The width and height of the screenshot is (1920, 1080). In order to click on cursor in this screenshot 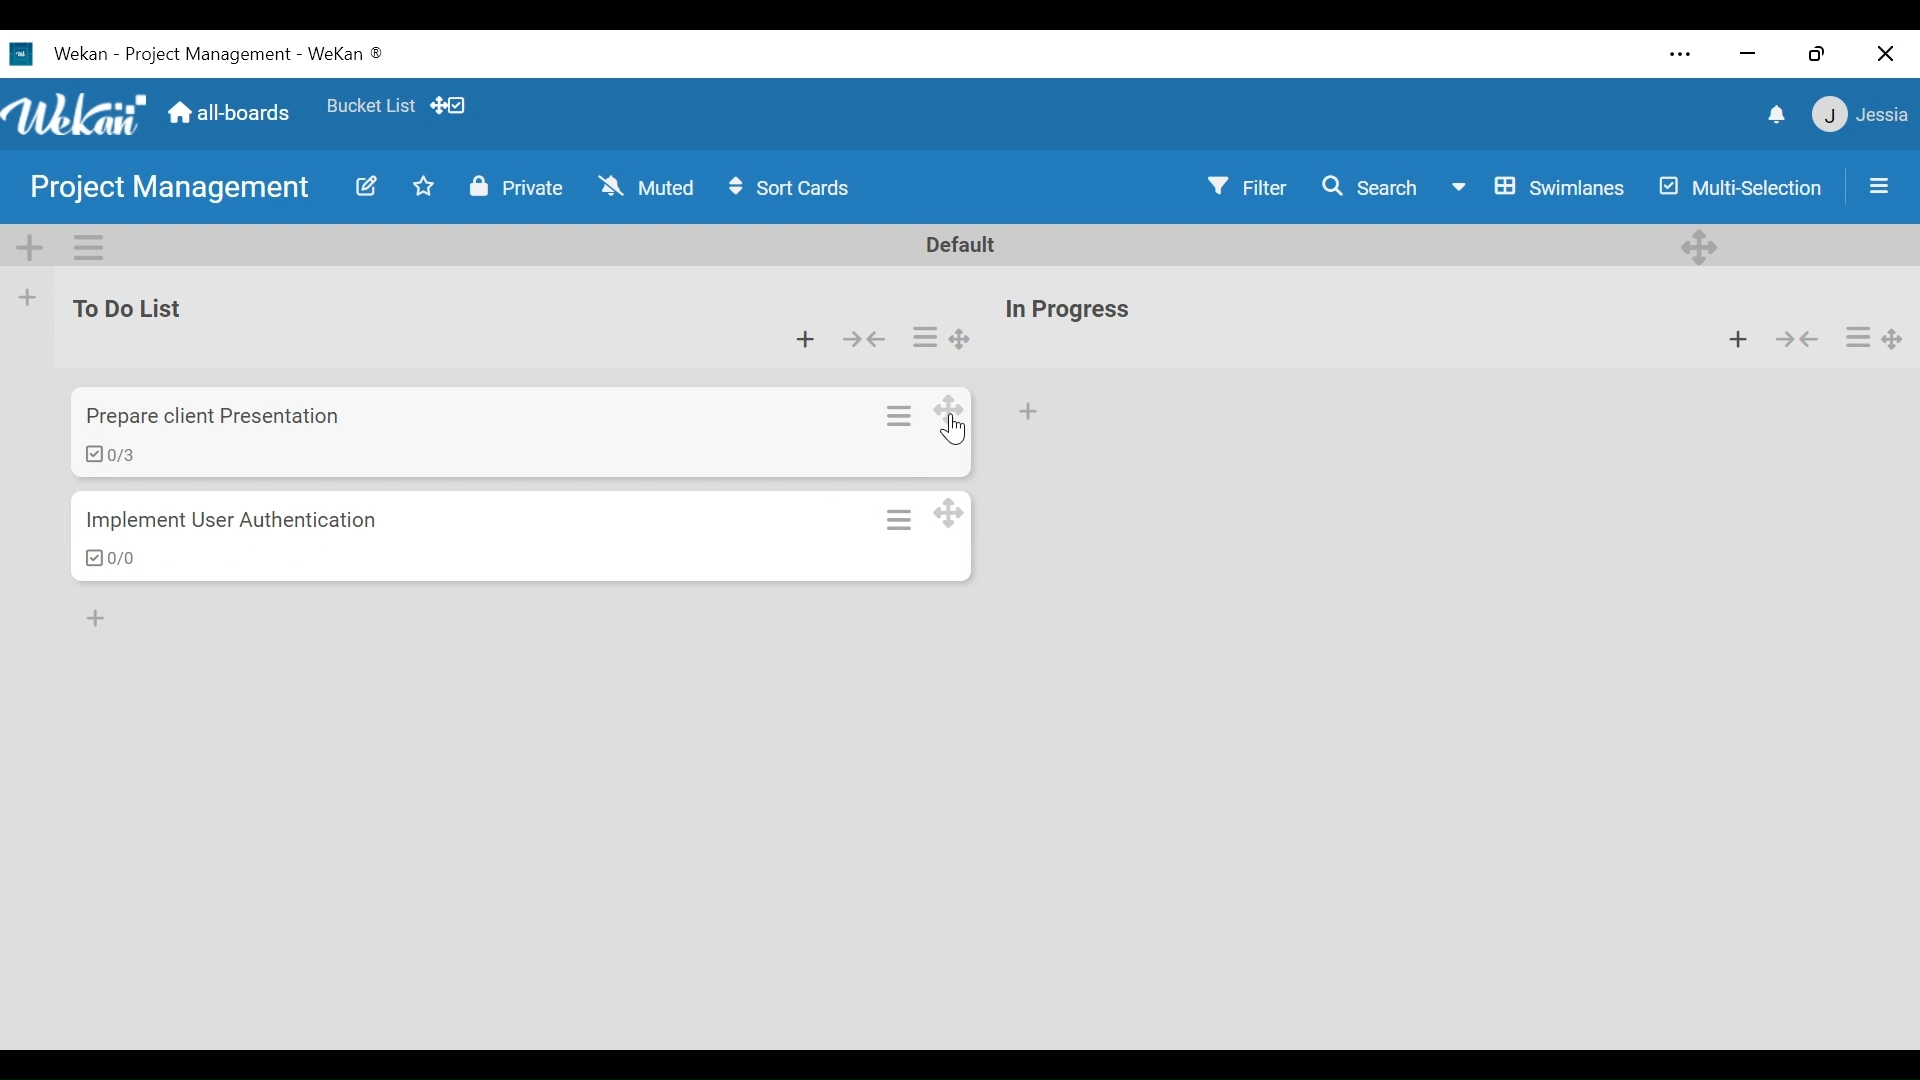, I will do `click(953, 434)`.